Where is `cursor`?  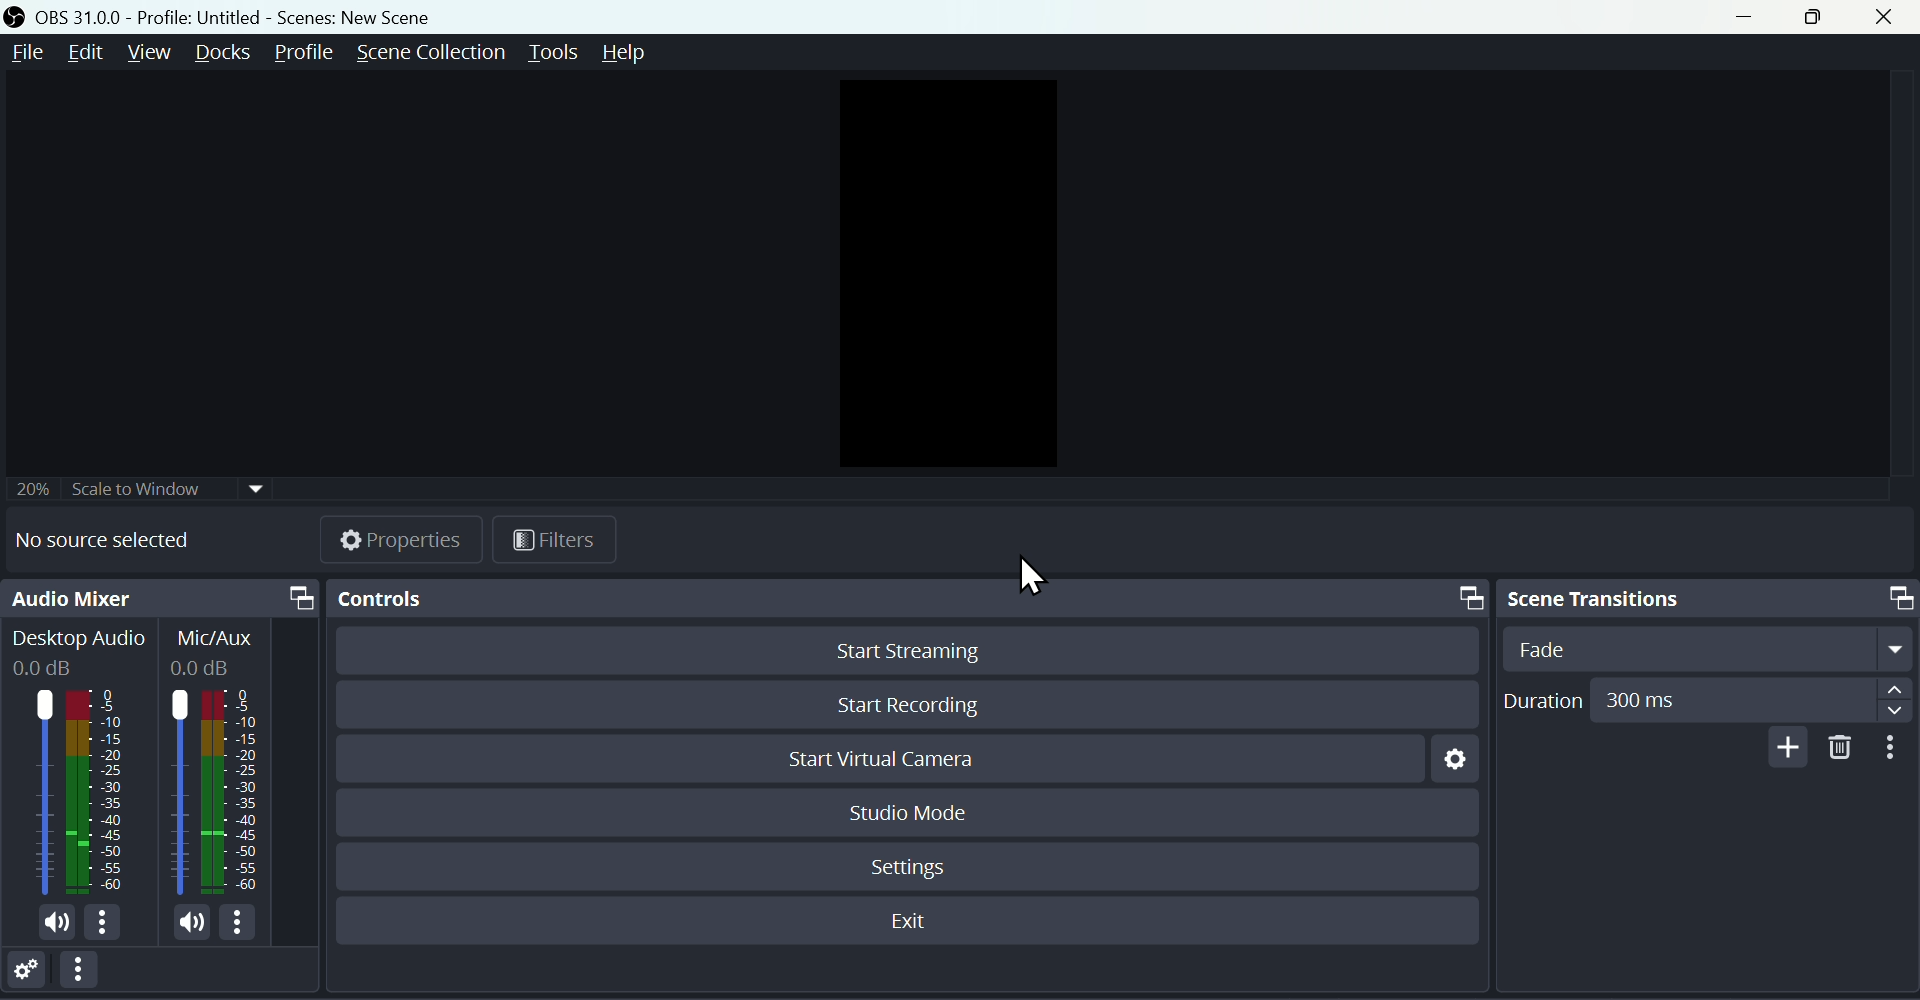 cursor is located at coordinates (1032, 579).